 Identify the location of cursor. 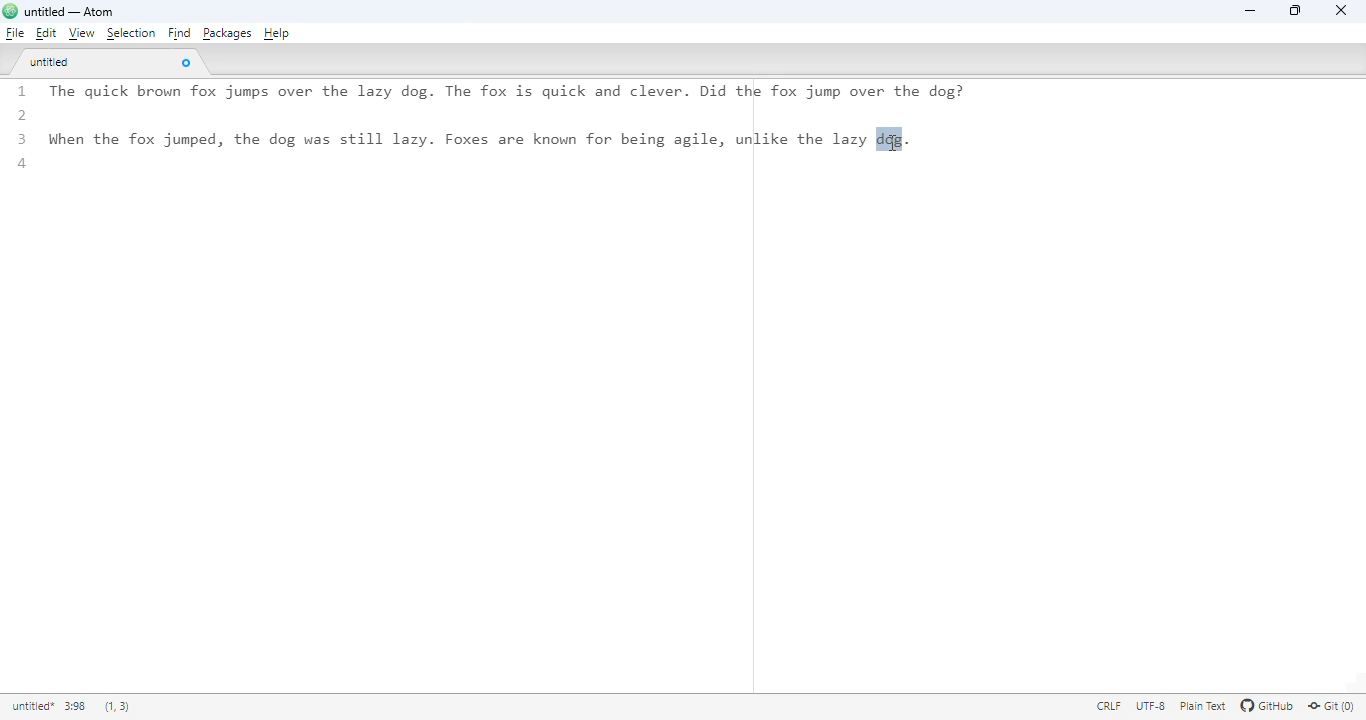
(894, 142).